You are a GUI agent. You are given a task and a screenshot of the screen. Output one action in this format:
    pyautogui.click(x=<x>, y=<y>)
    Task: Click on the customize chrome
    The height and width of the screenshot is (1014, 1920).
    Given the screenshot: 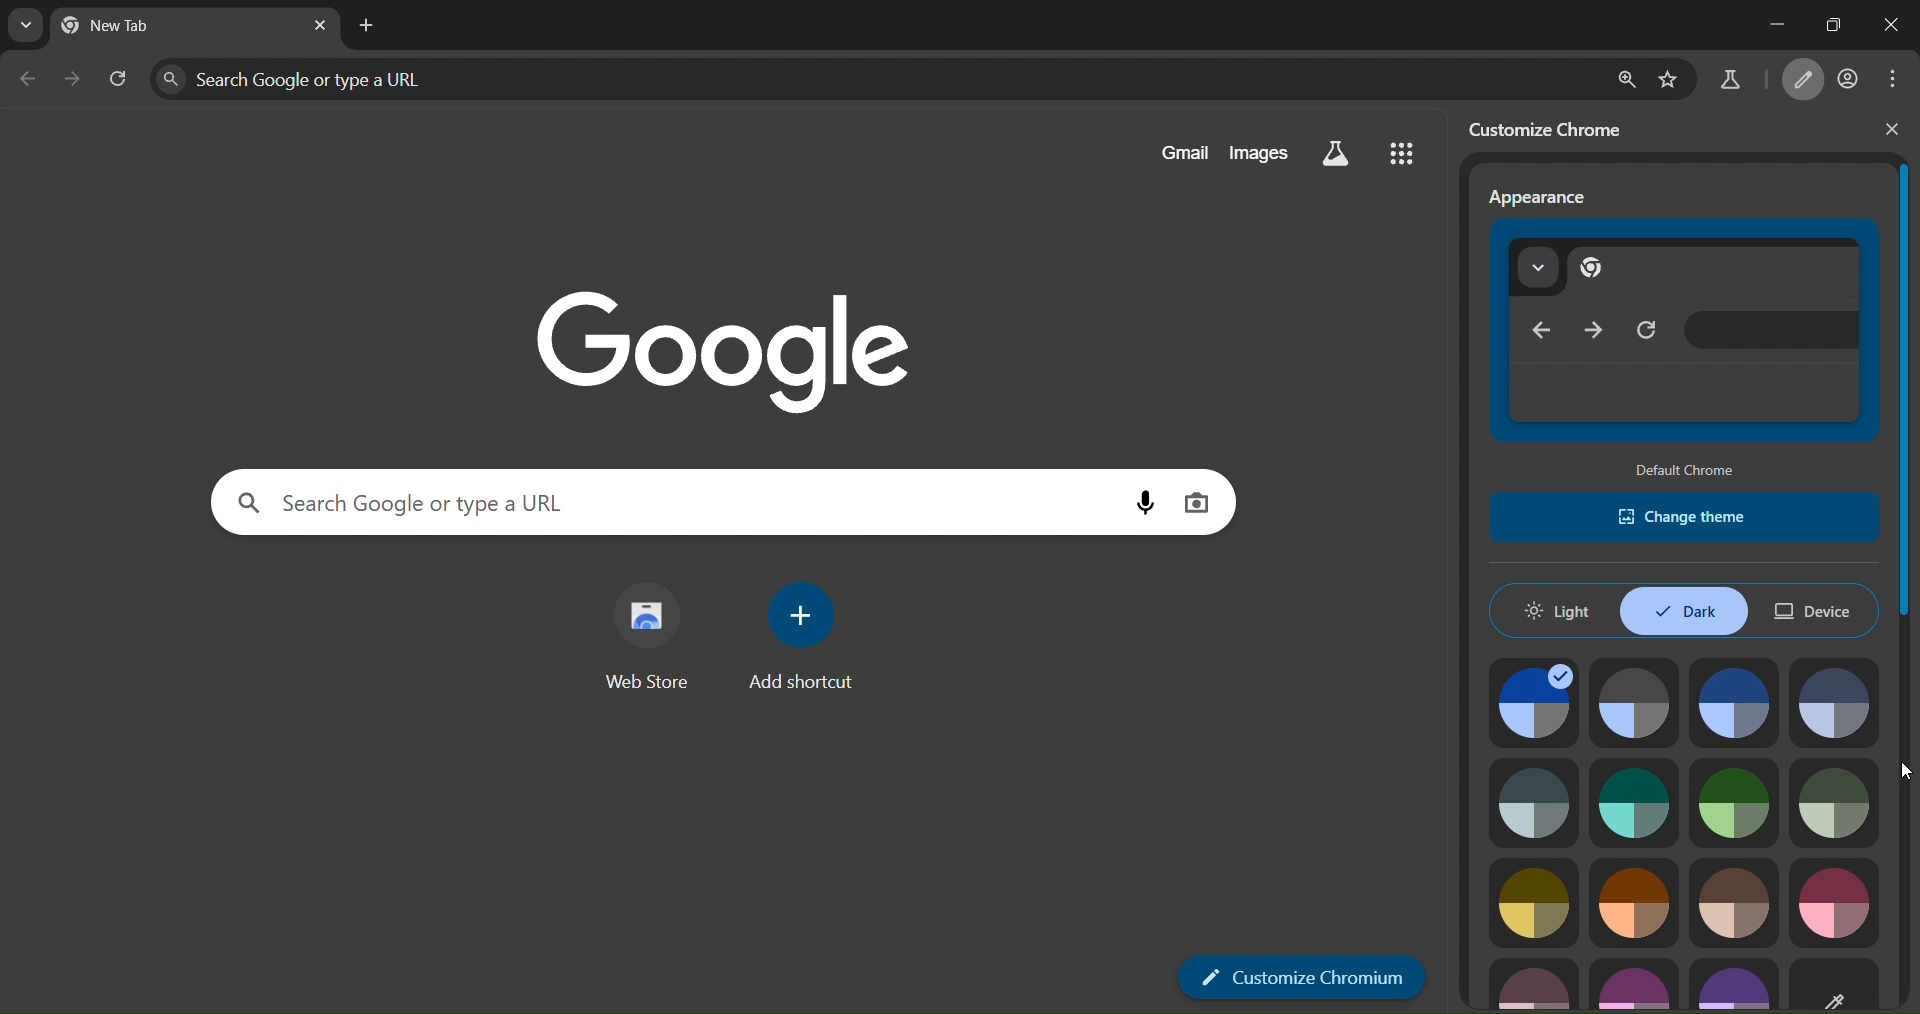 What is the action you would take?
    pyautogui.click(x=1553, y=126)
    